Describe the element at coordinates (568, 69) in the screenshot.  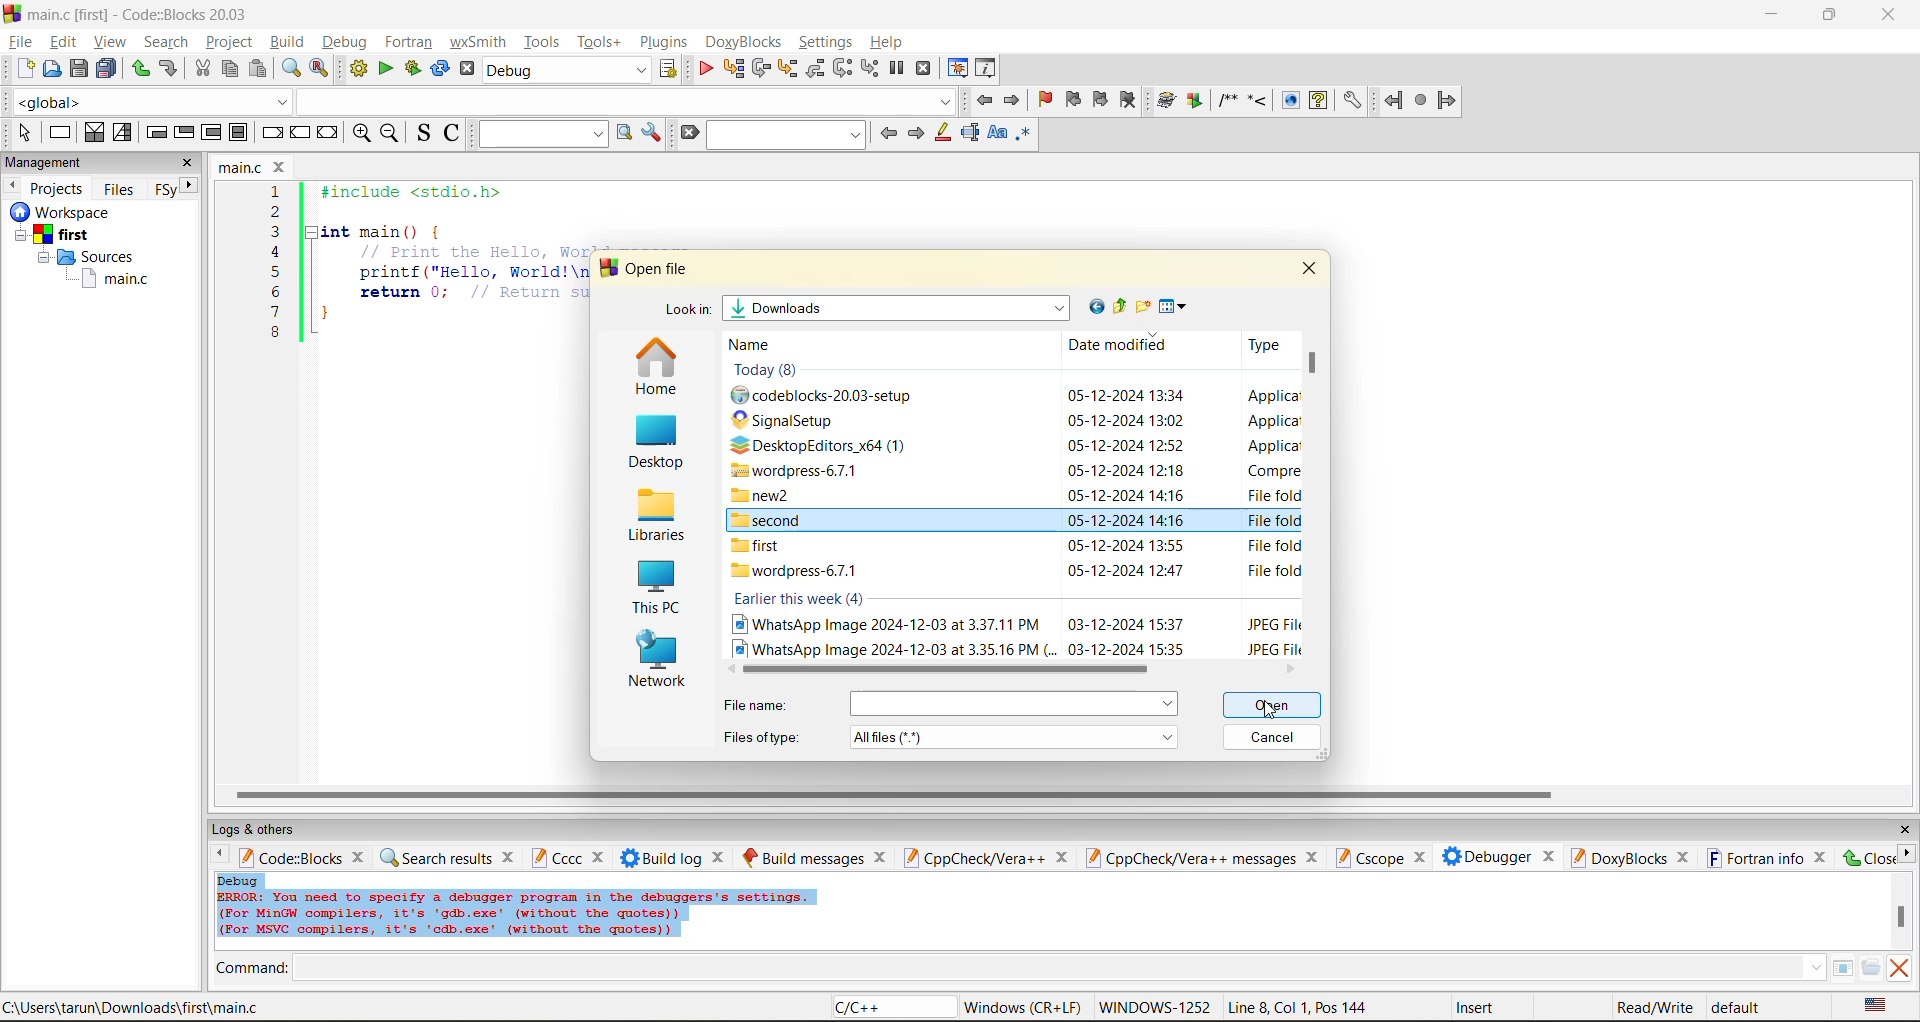
I see `build target` at that location.